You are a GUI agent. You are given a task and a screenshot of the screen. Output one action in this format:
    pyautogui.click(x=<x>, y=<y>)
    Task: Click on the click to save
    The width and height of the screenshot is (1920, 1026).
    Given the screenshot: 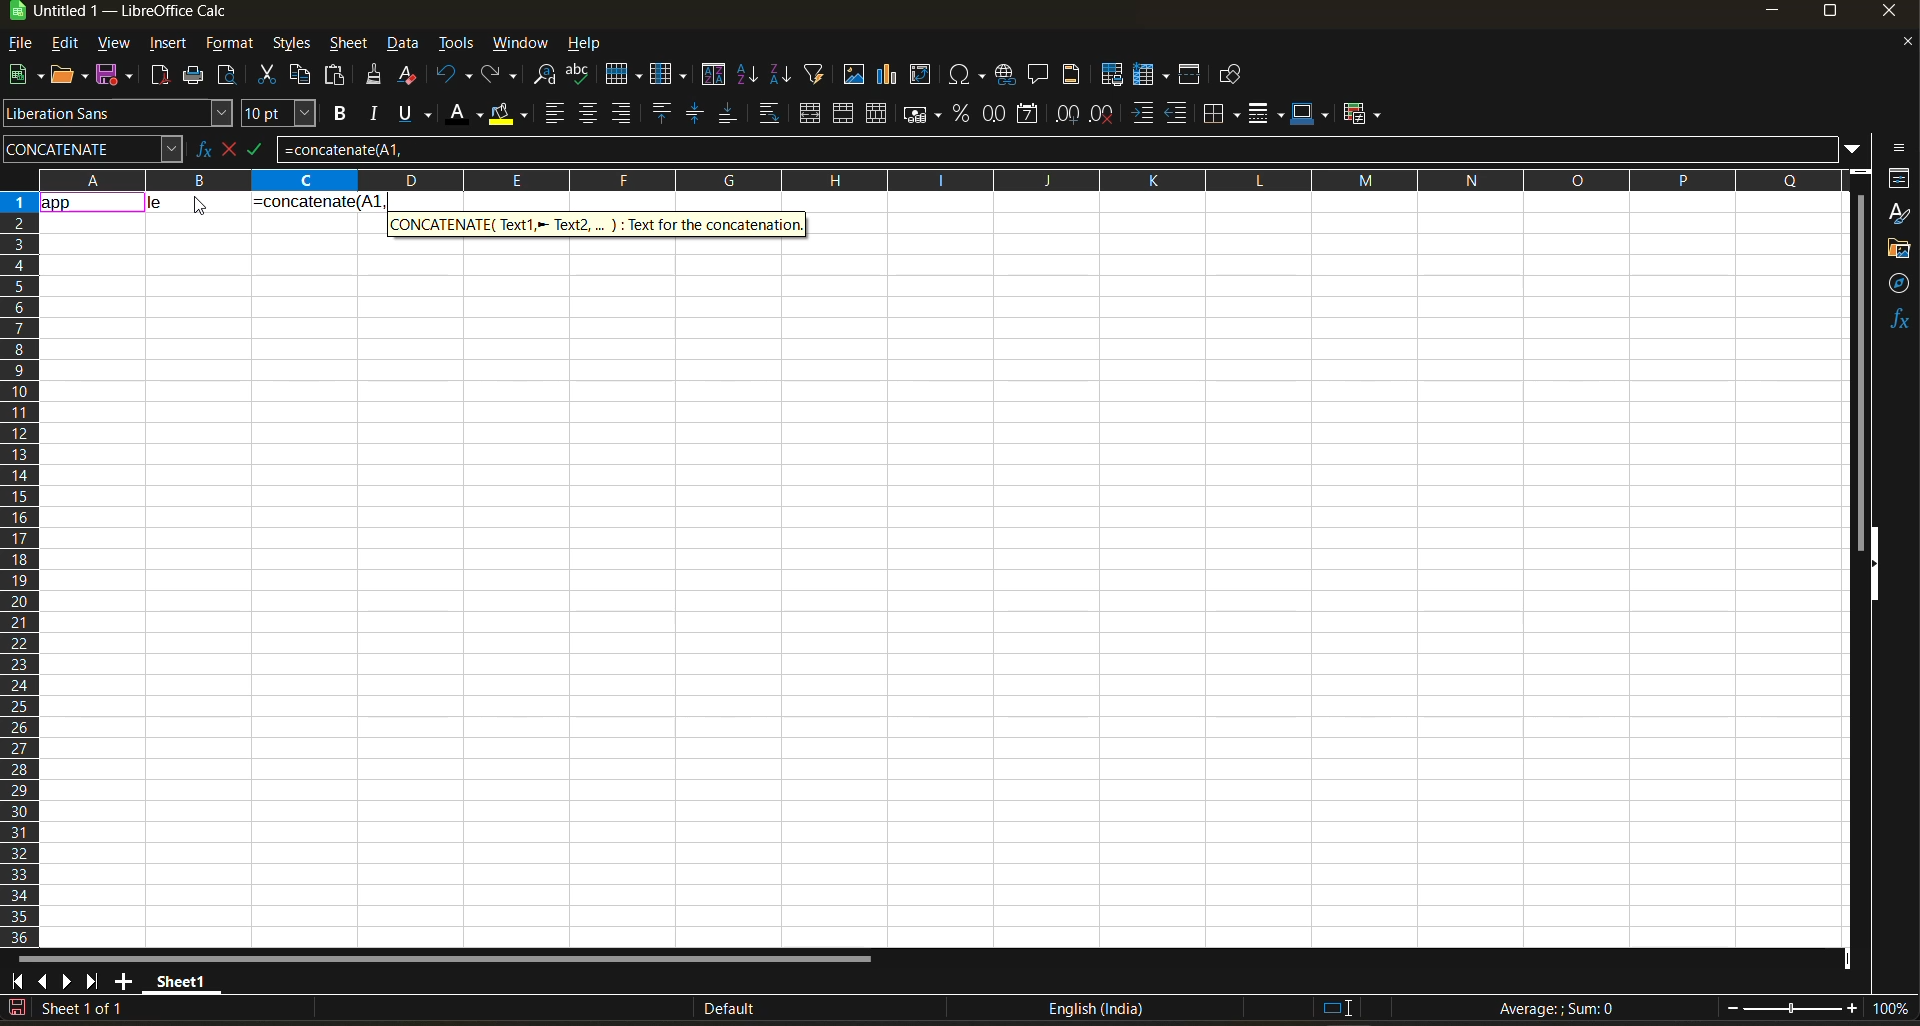 What is the action you would take?
    pyautogui.click(x=17, y=1009)
    